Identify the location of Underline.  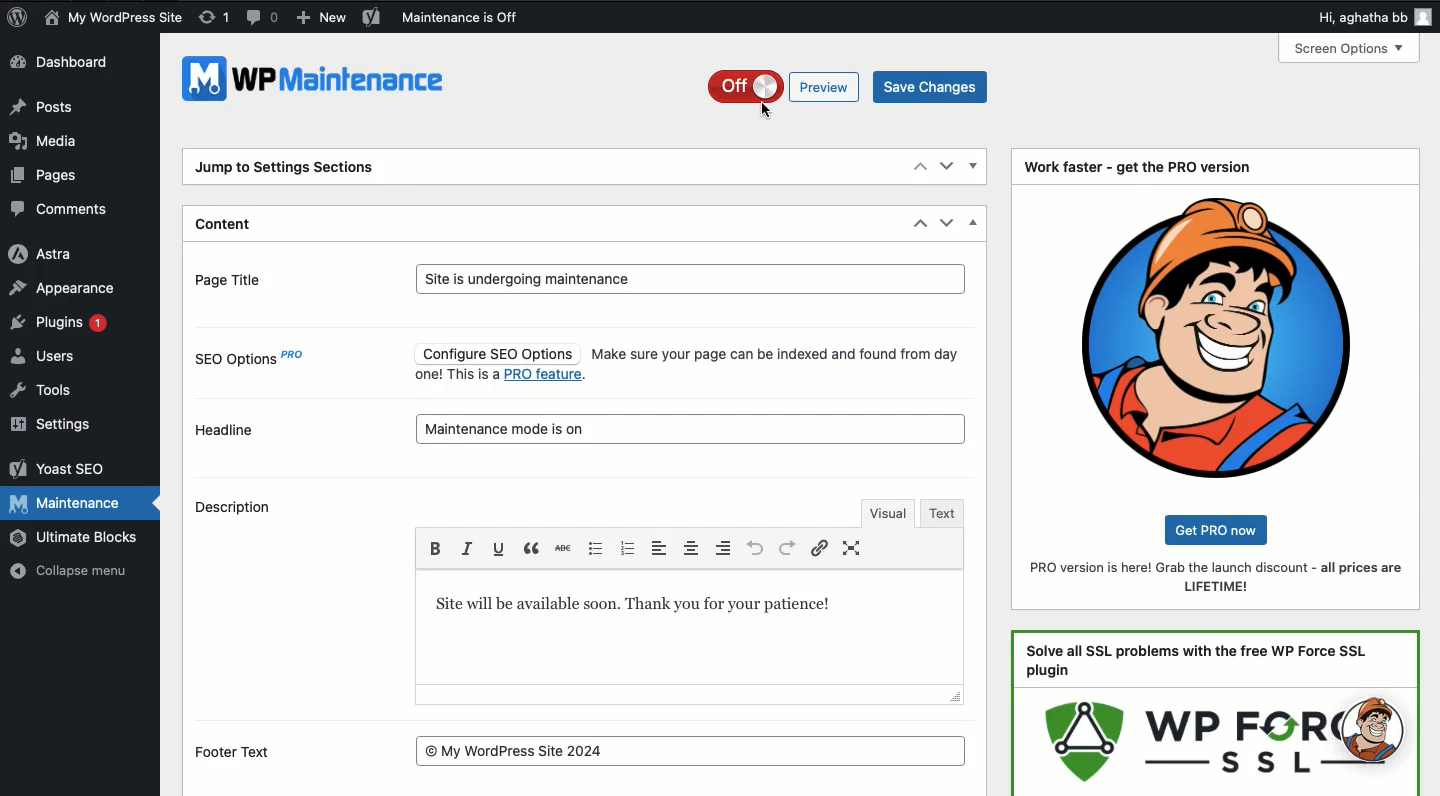
(499, 548).